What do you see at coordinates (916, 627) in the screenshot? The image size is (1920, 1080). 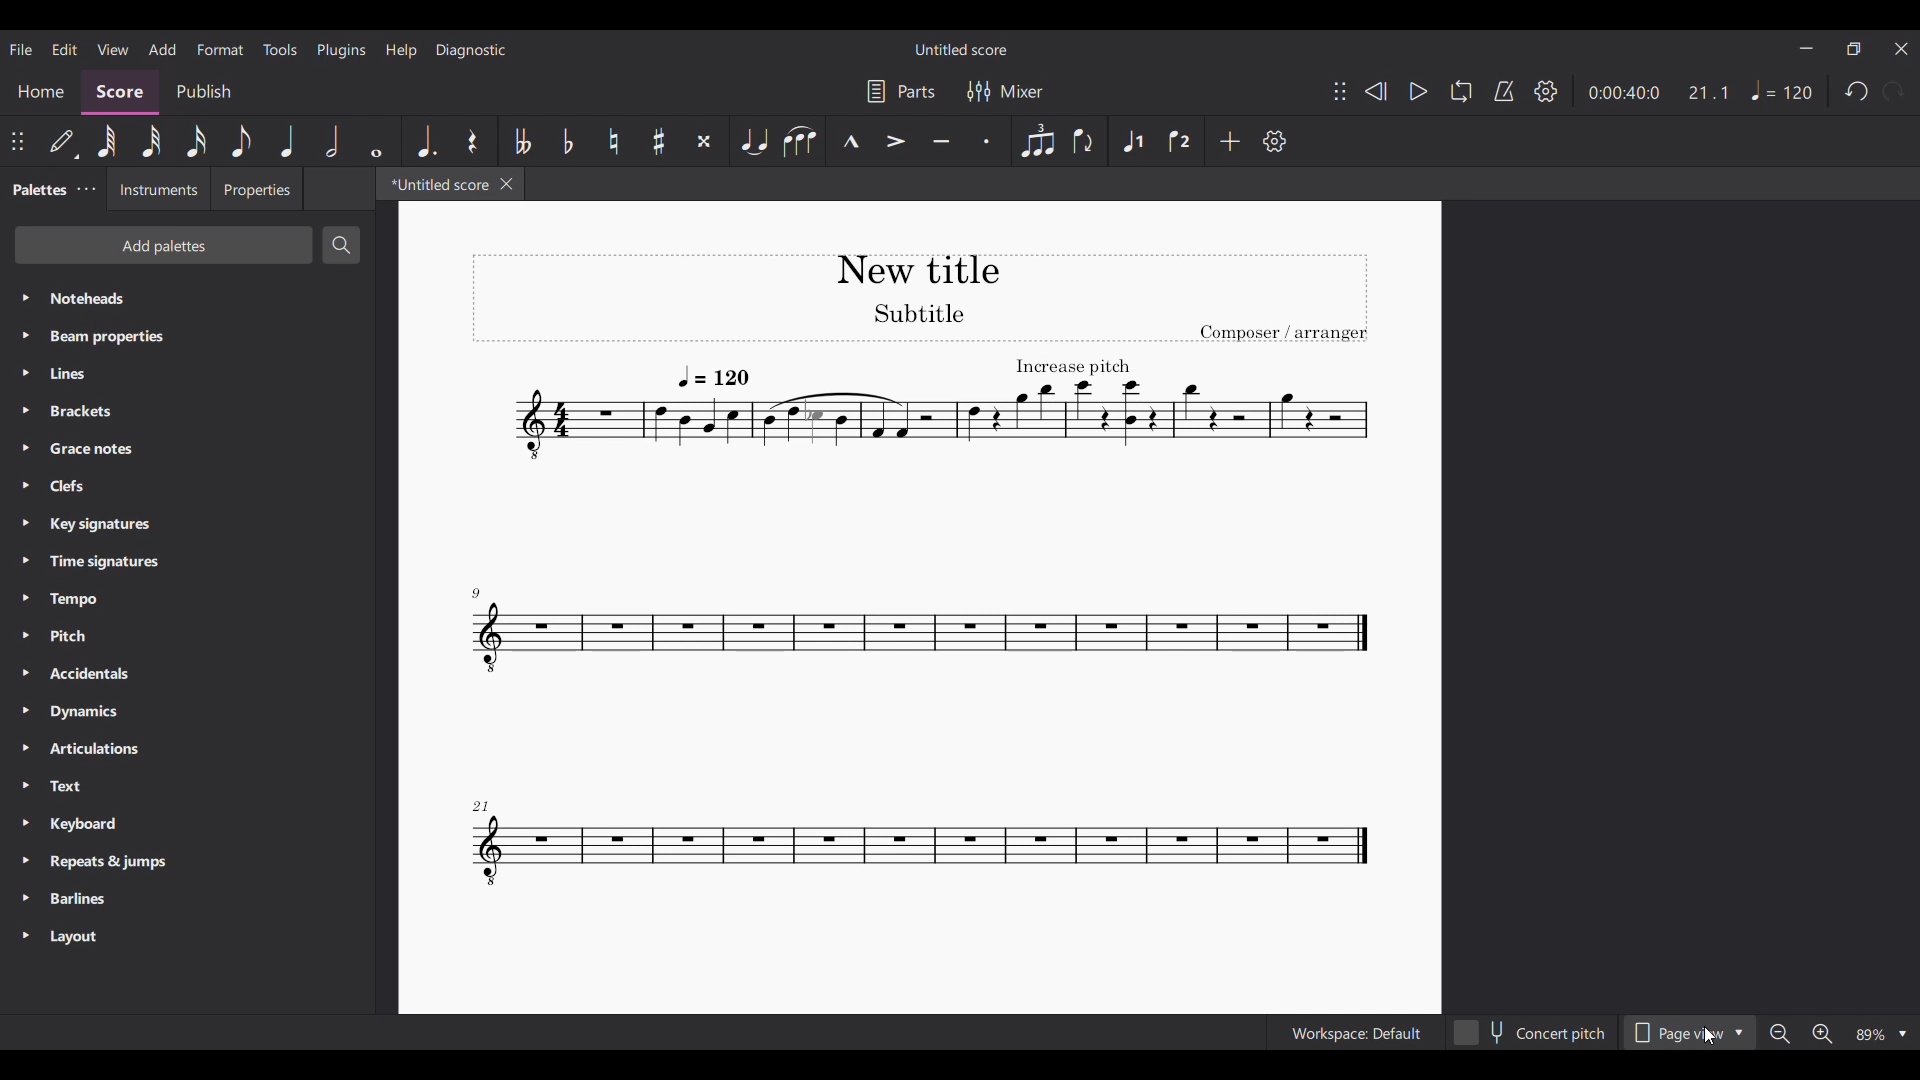 I see `Current score` at bounding box center [916, 627].